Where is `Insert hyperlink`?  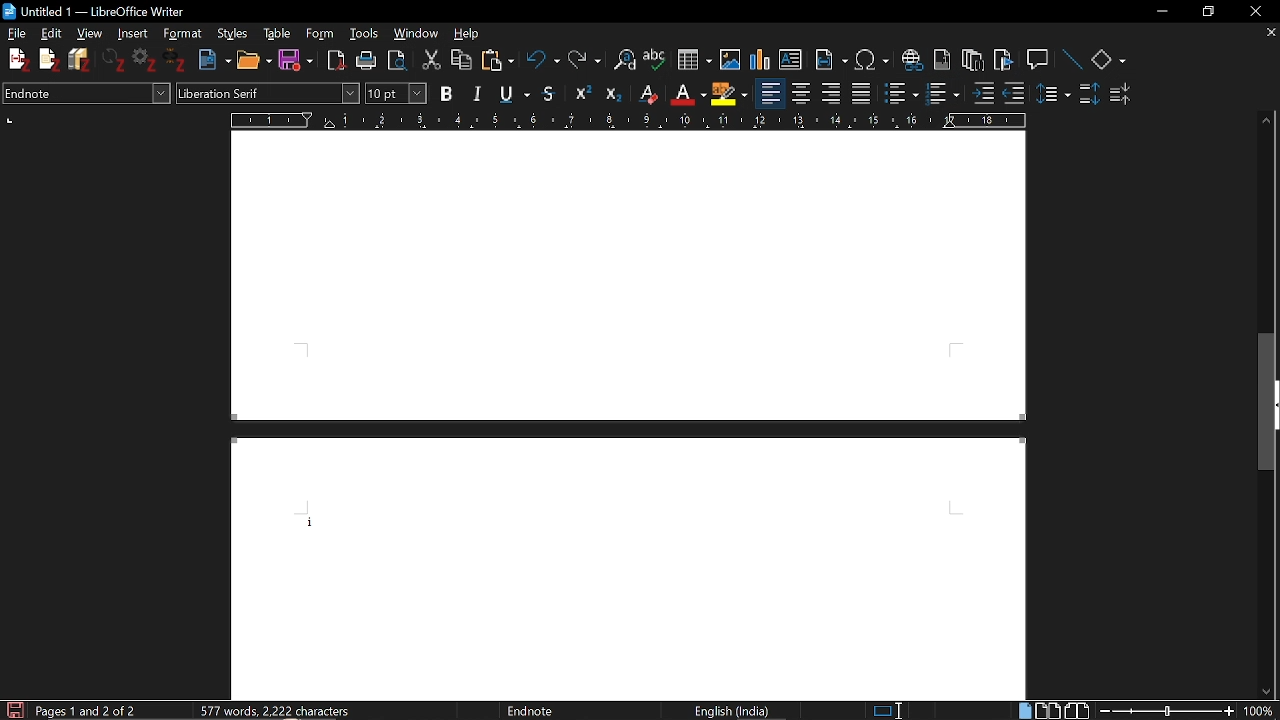 Insert hyperlink is located at coordinates (913, 60).